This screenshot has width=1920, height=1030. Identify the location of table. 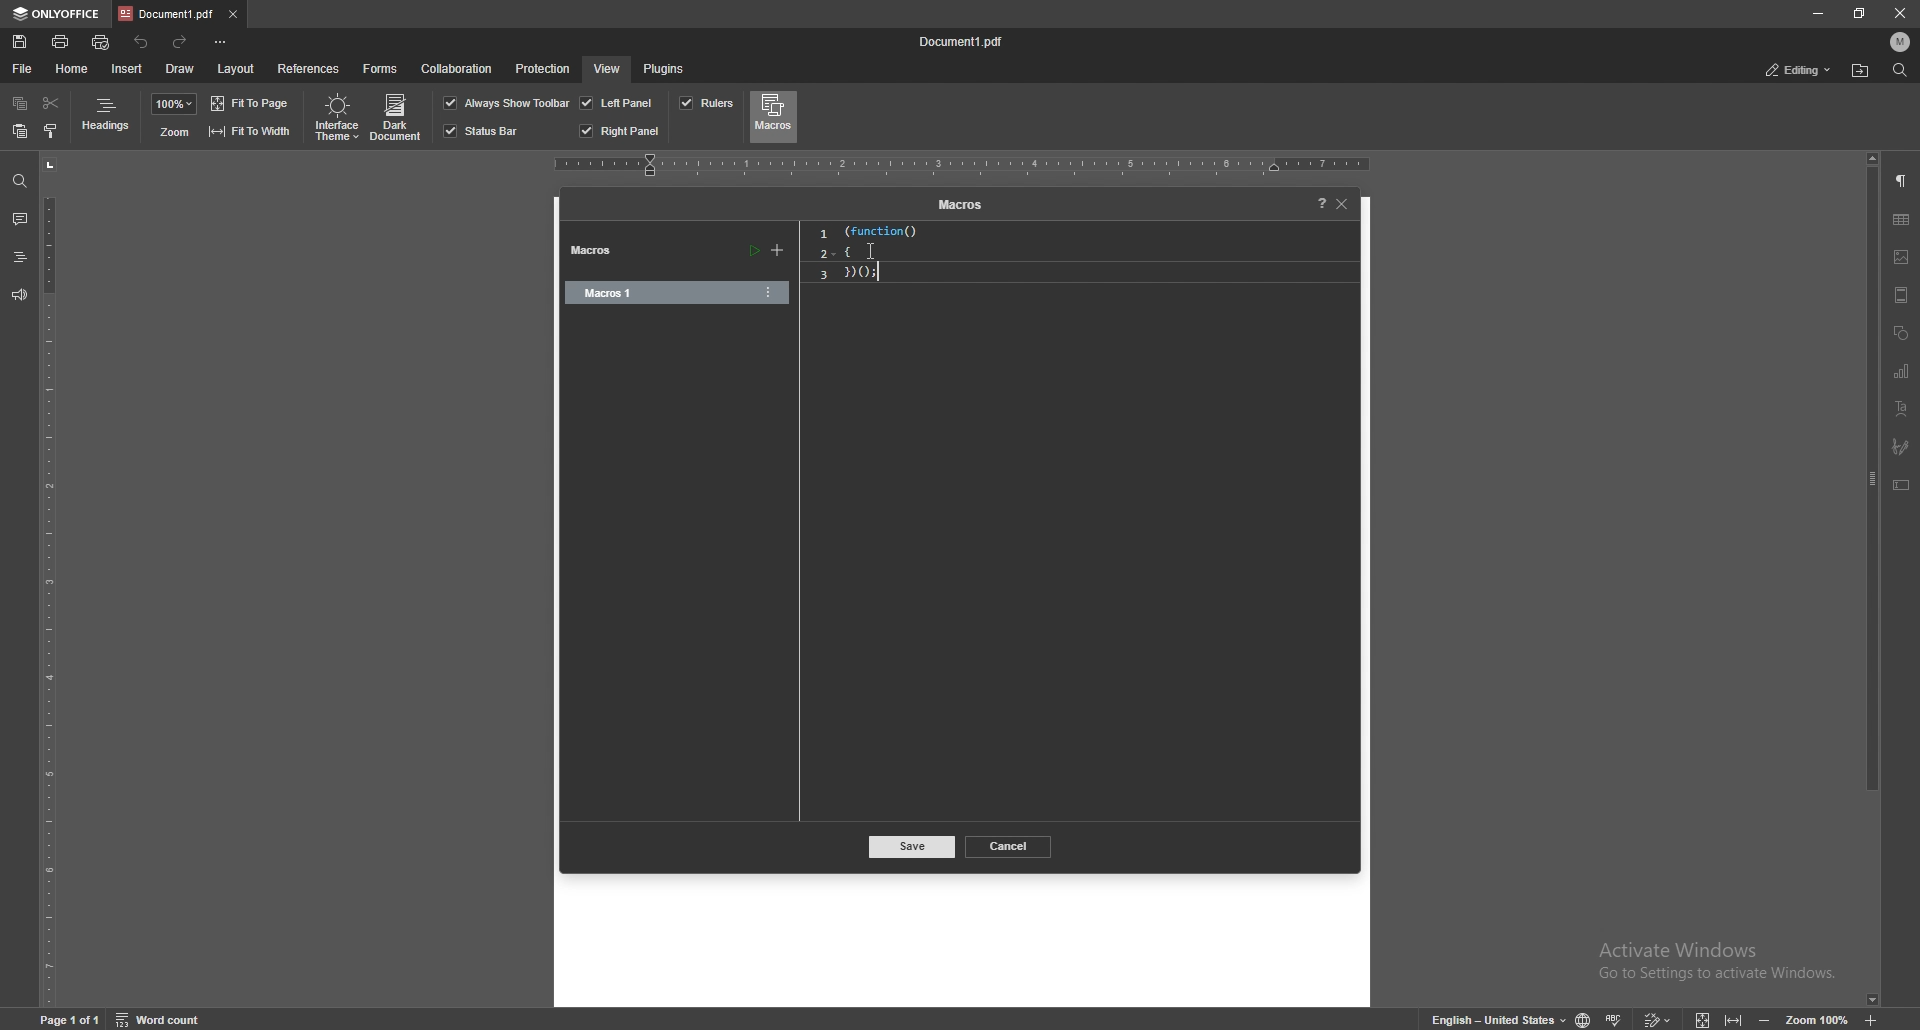
(1901, 220).